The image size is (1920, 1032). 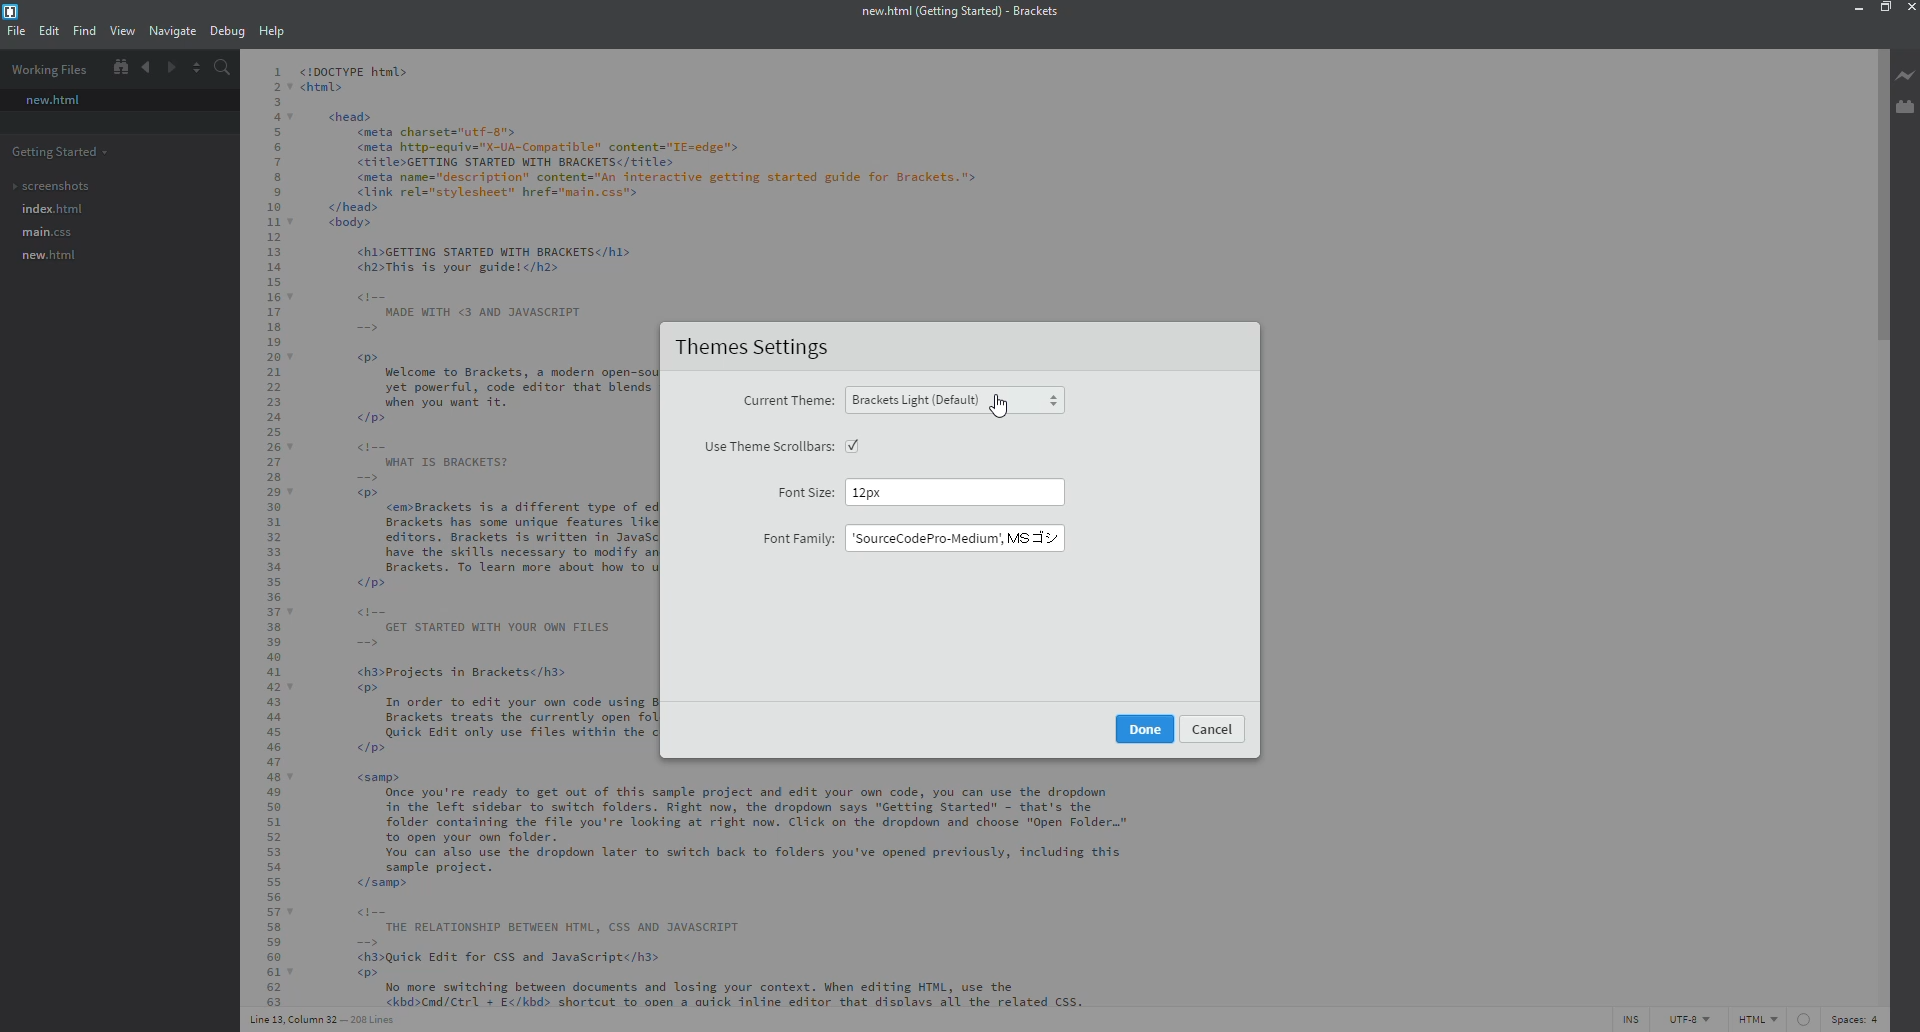 I want to click on live preview, so click(x=1907, y=74).